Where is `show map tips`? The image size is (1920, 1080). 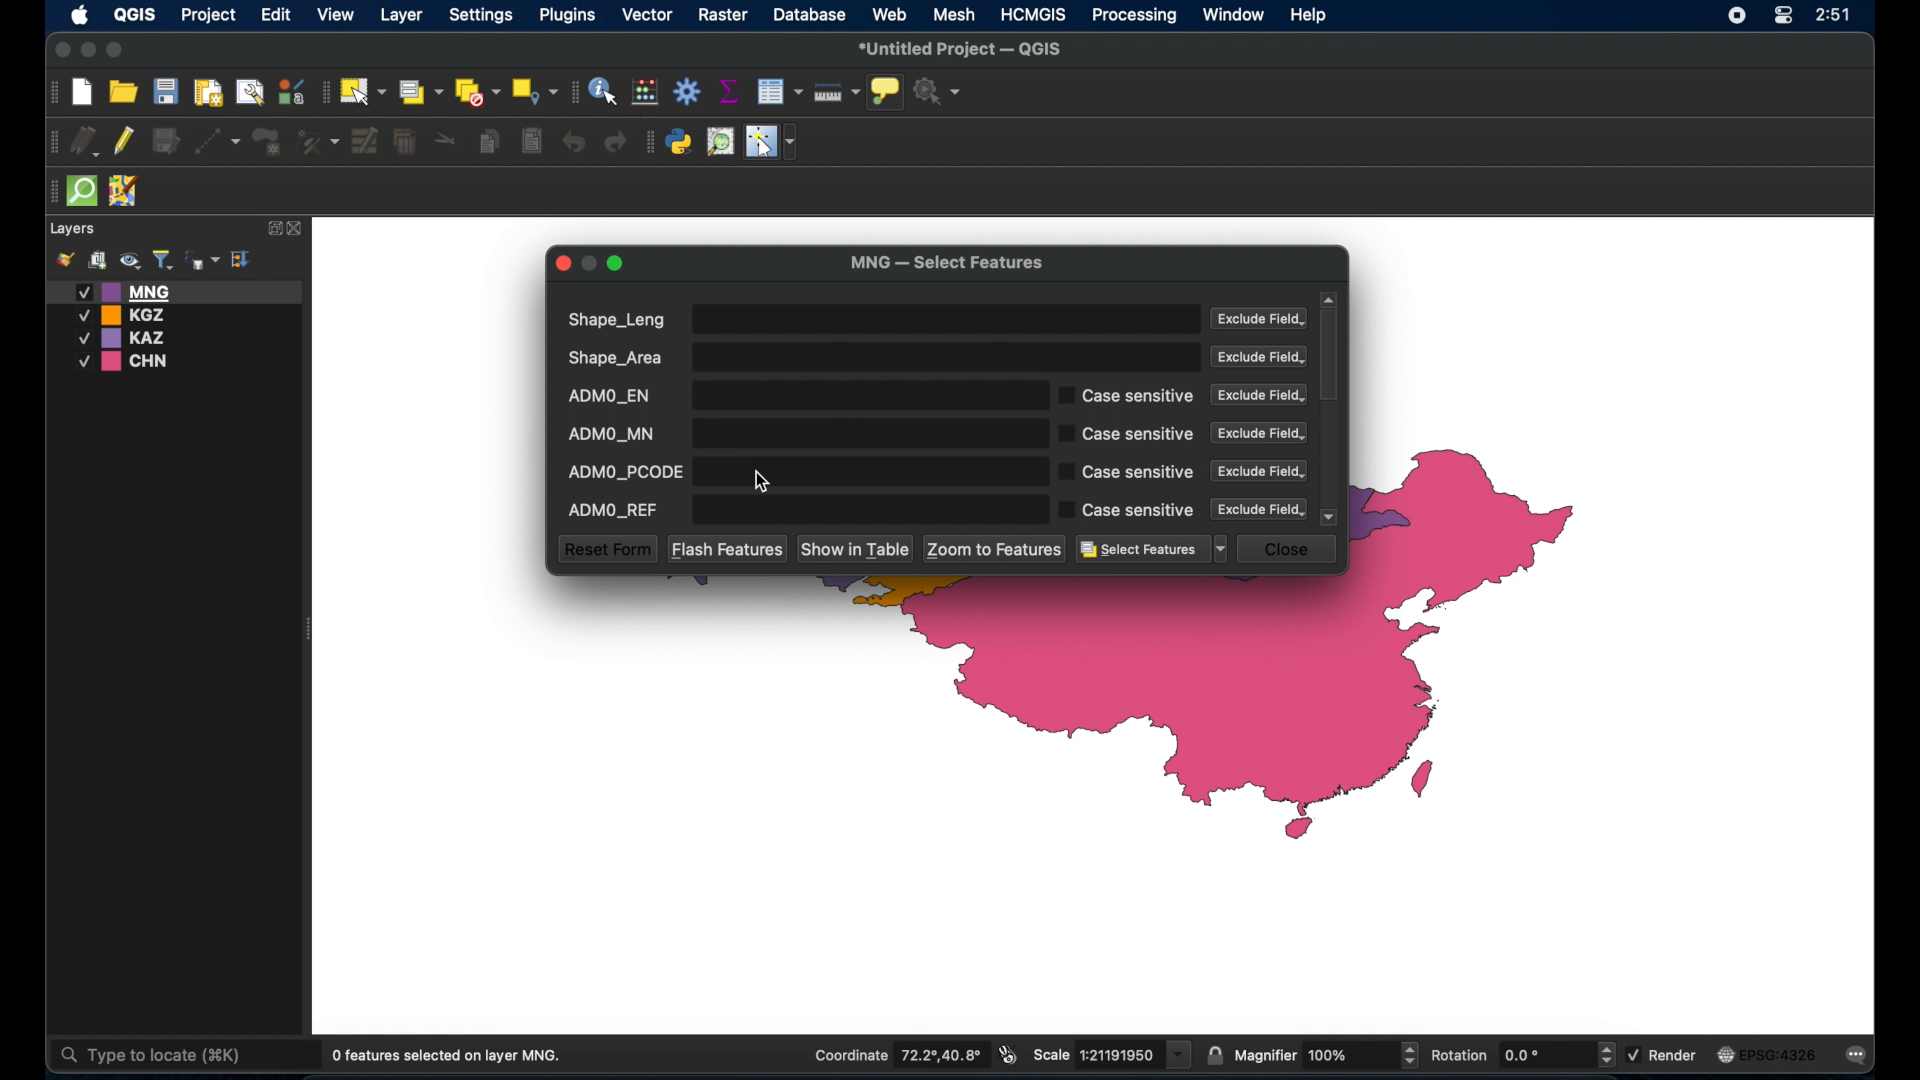 show map tips is located at coordinates (887, 93).